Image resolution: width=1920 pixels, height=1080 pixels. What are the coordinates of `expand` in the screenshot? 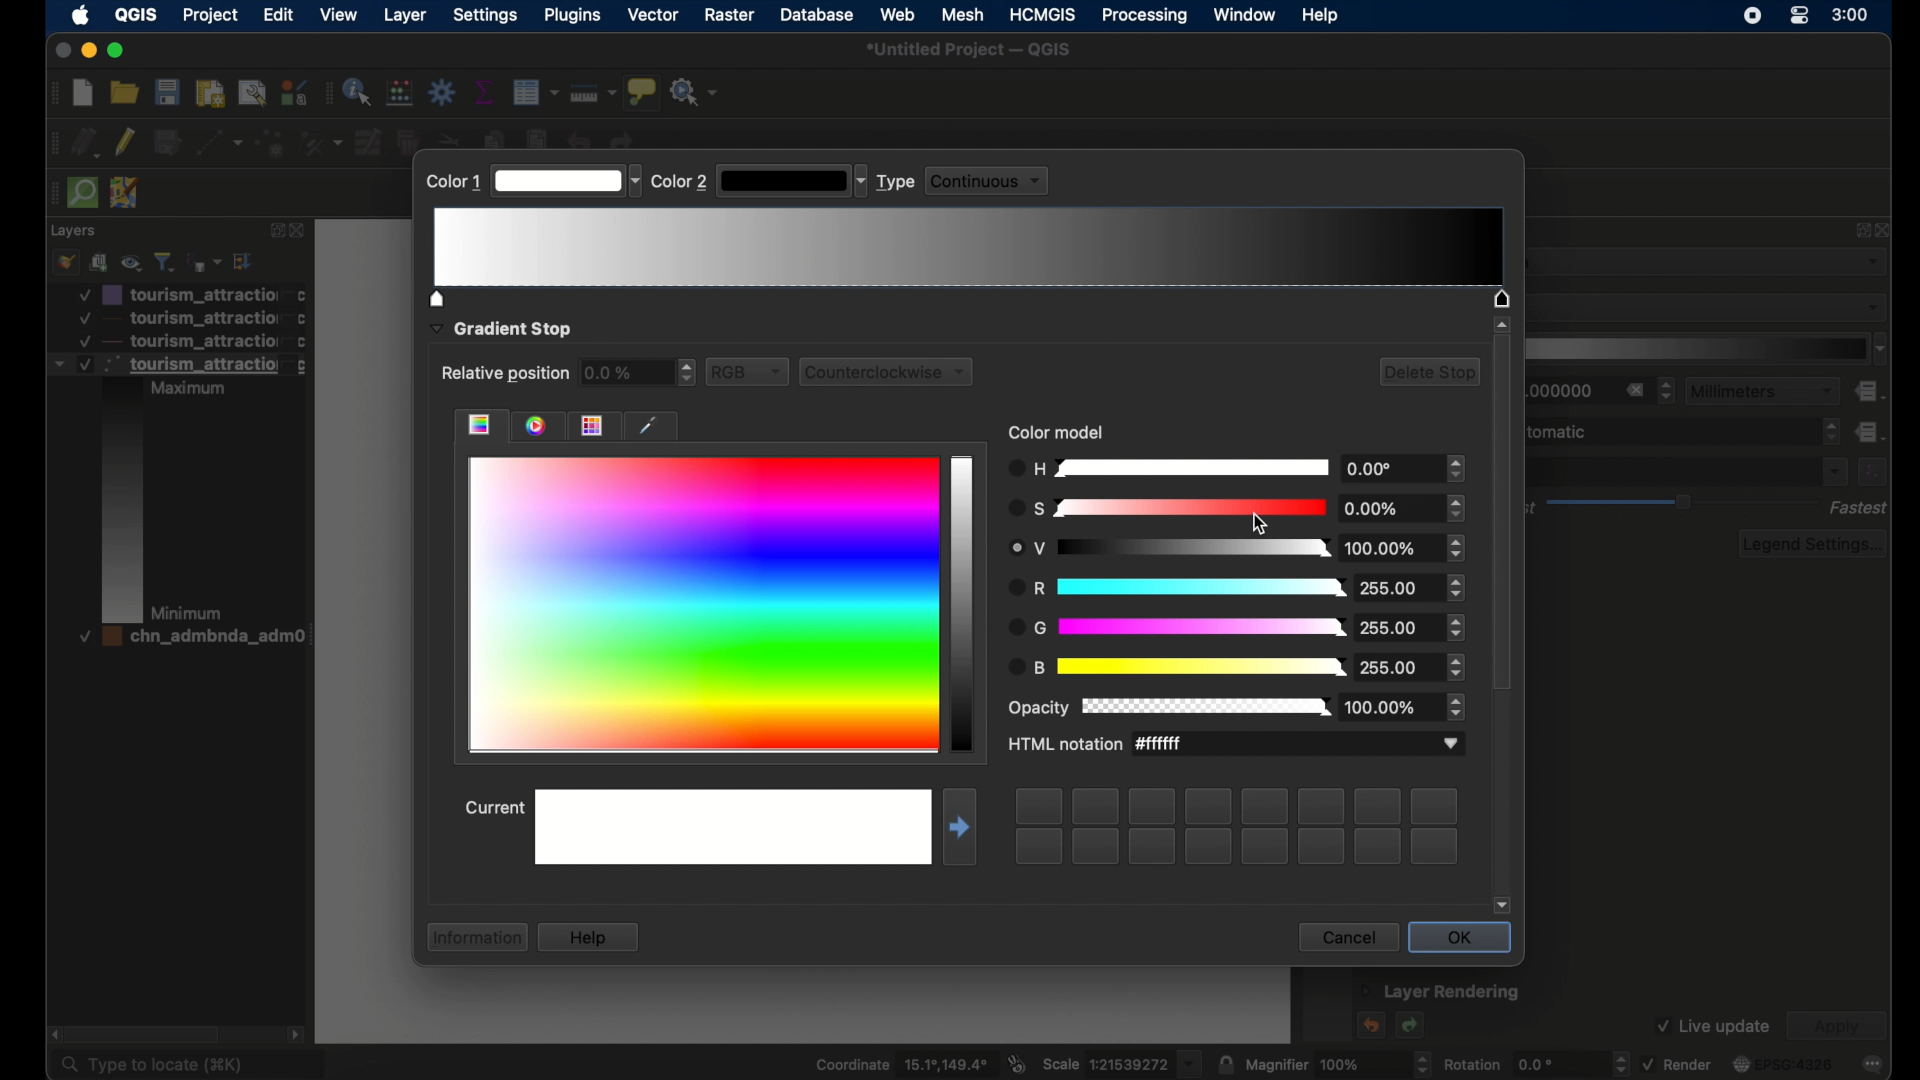 It's located at (1860, 234).